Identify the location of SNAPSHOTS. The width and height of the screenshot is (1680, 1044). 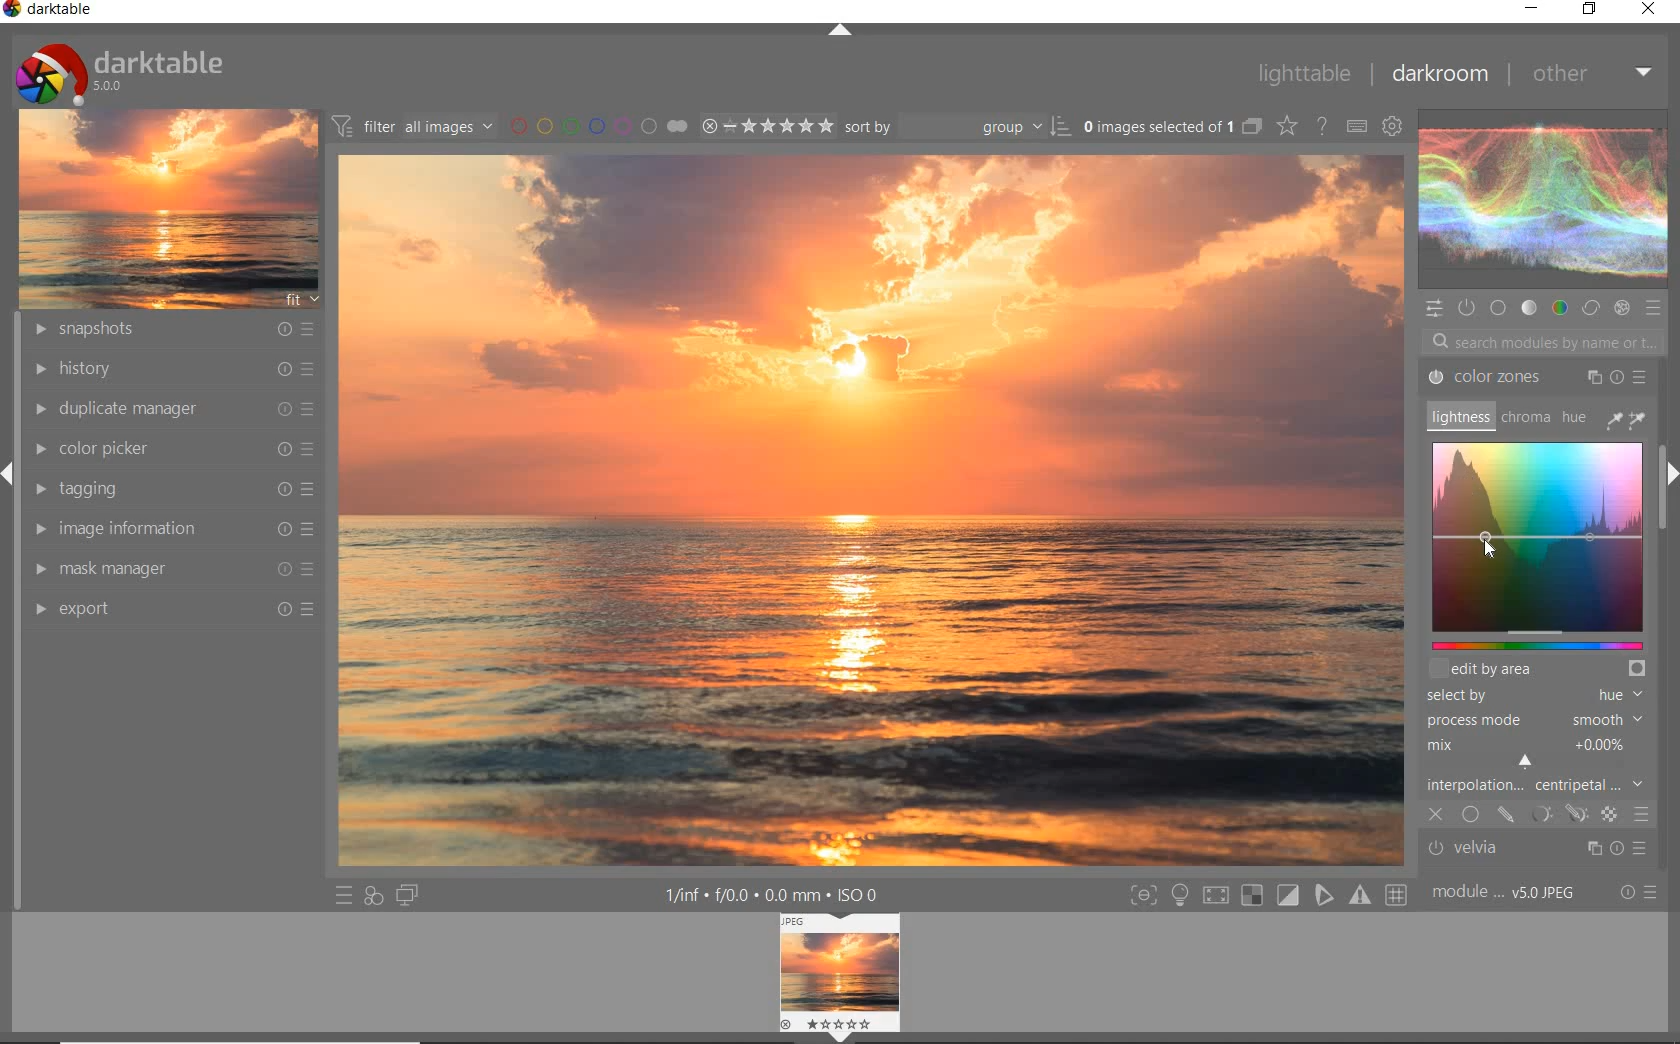
(172, 330).